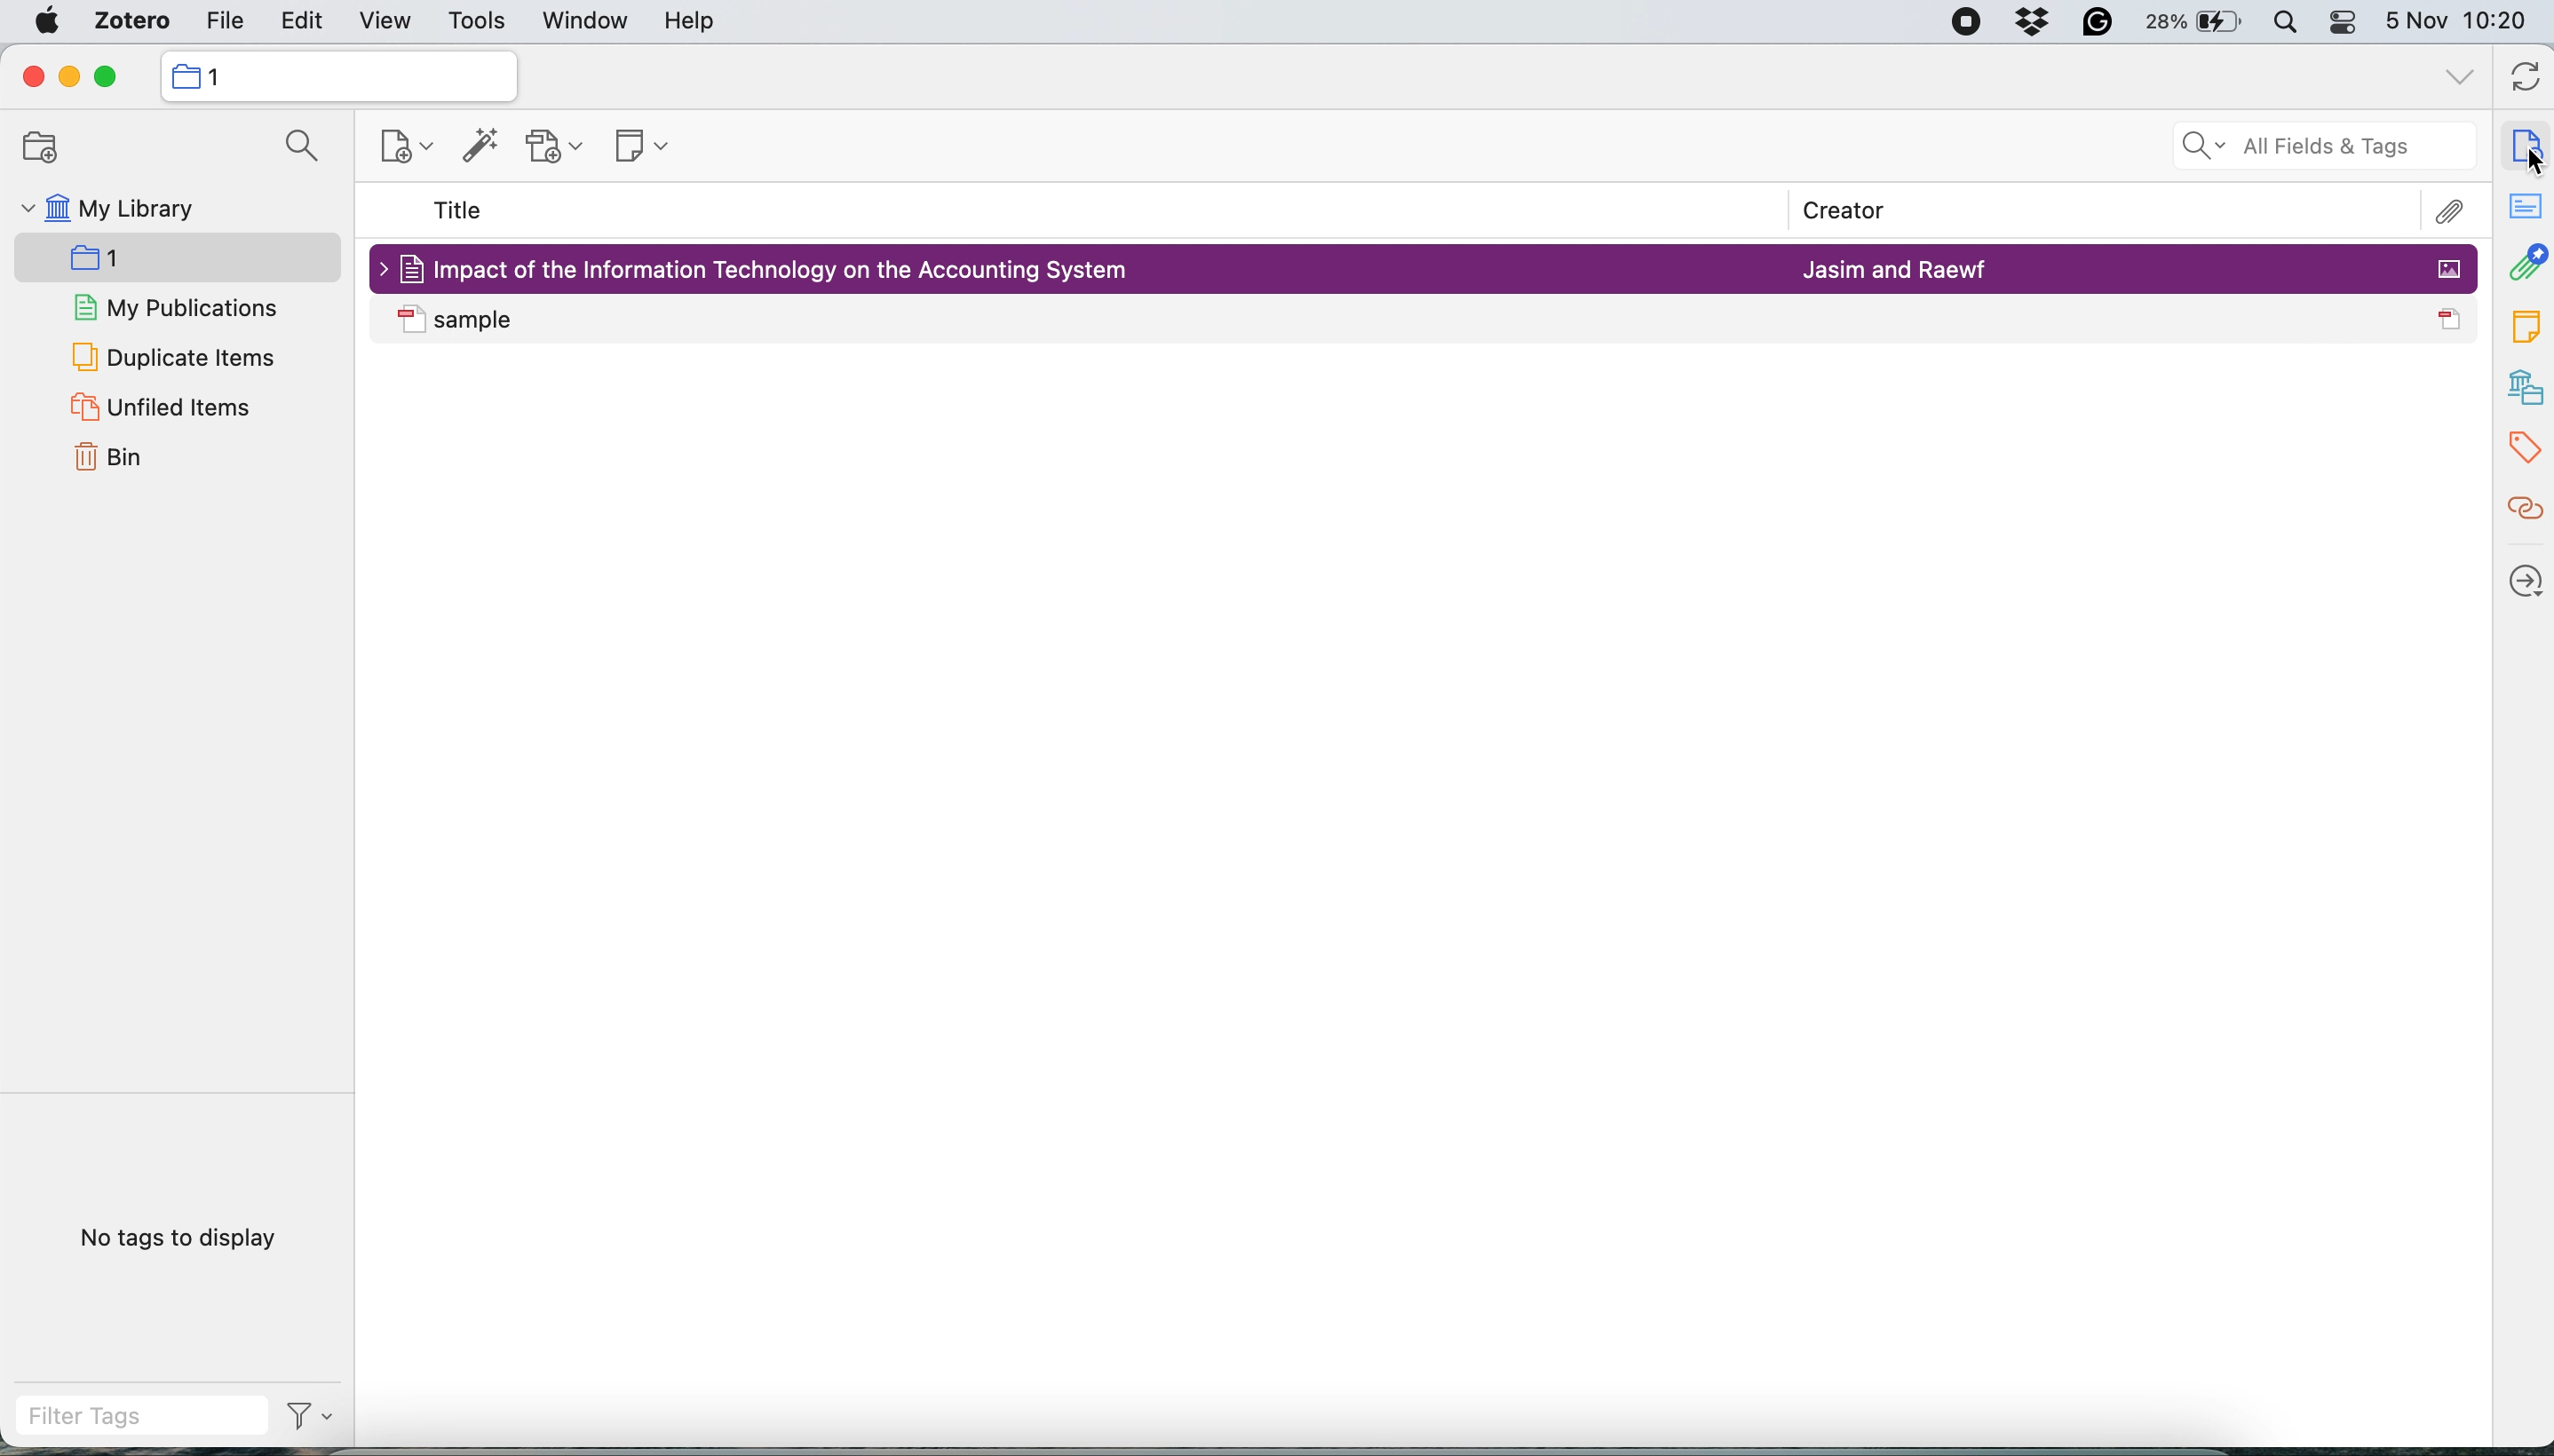  What do you see at coordinates (411, 317) in the screenshot?
I see `icon` at bounding box center [411, 317].